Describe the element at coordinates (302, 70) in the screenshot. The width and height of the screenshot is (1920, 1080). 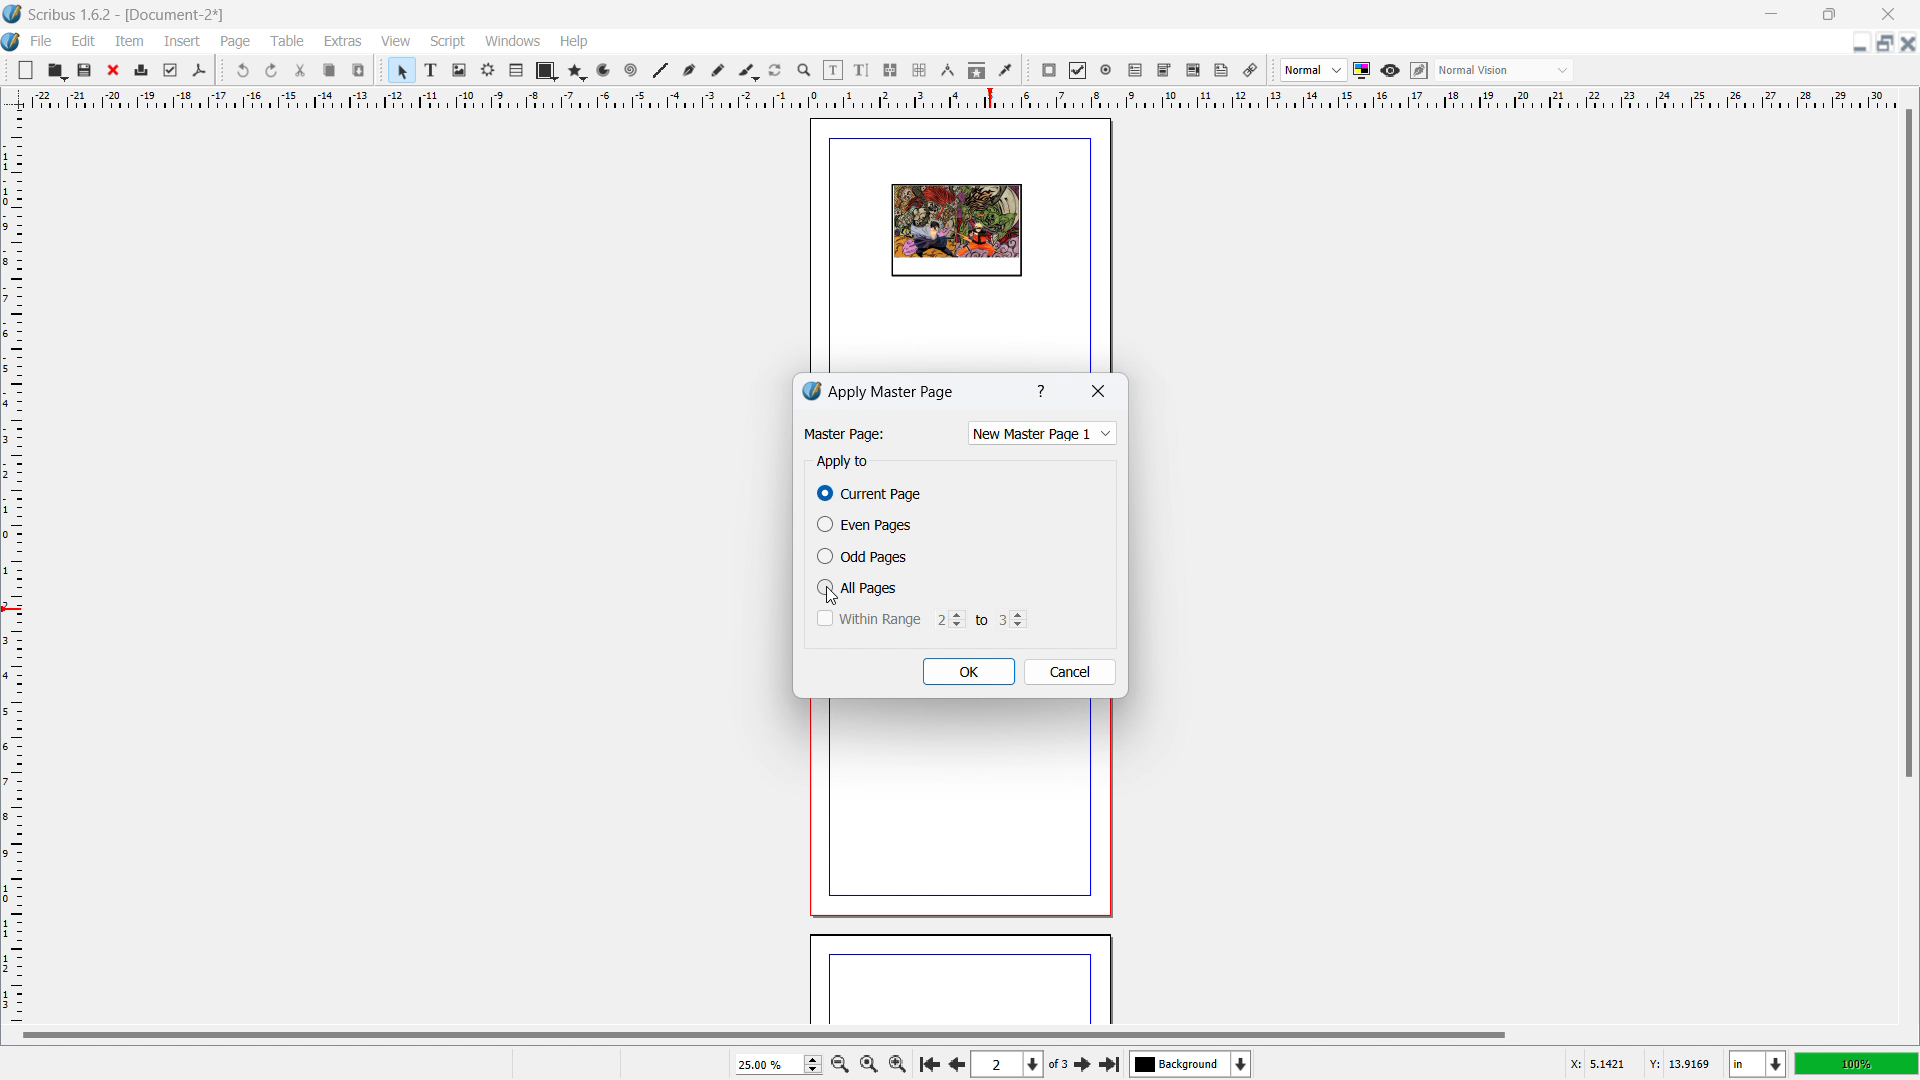
I see `cut` at that location.